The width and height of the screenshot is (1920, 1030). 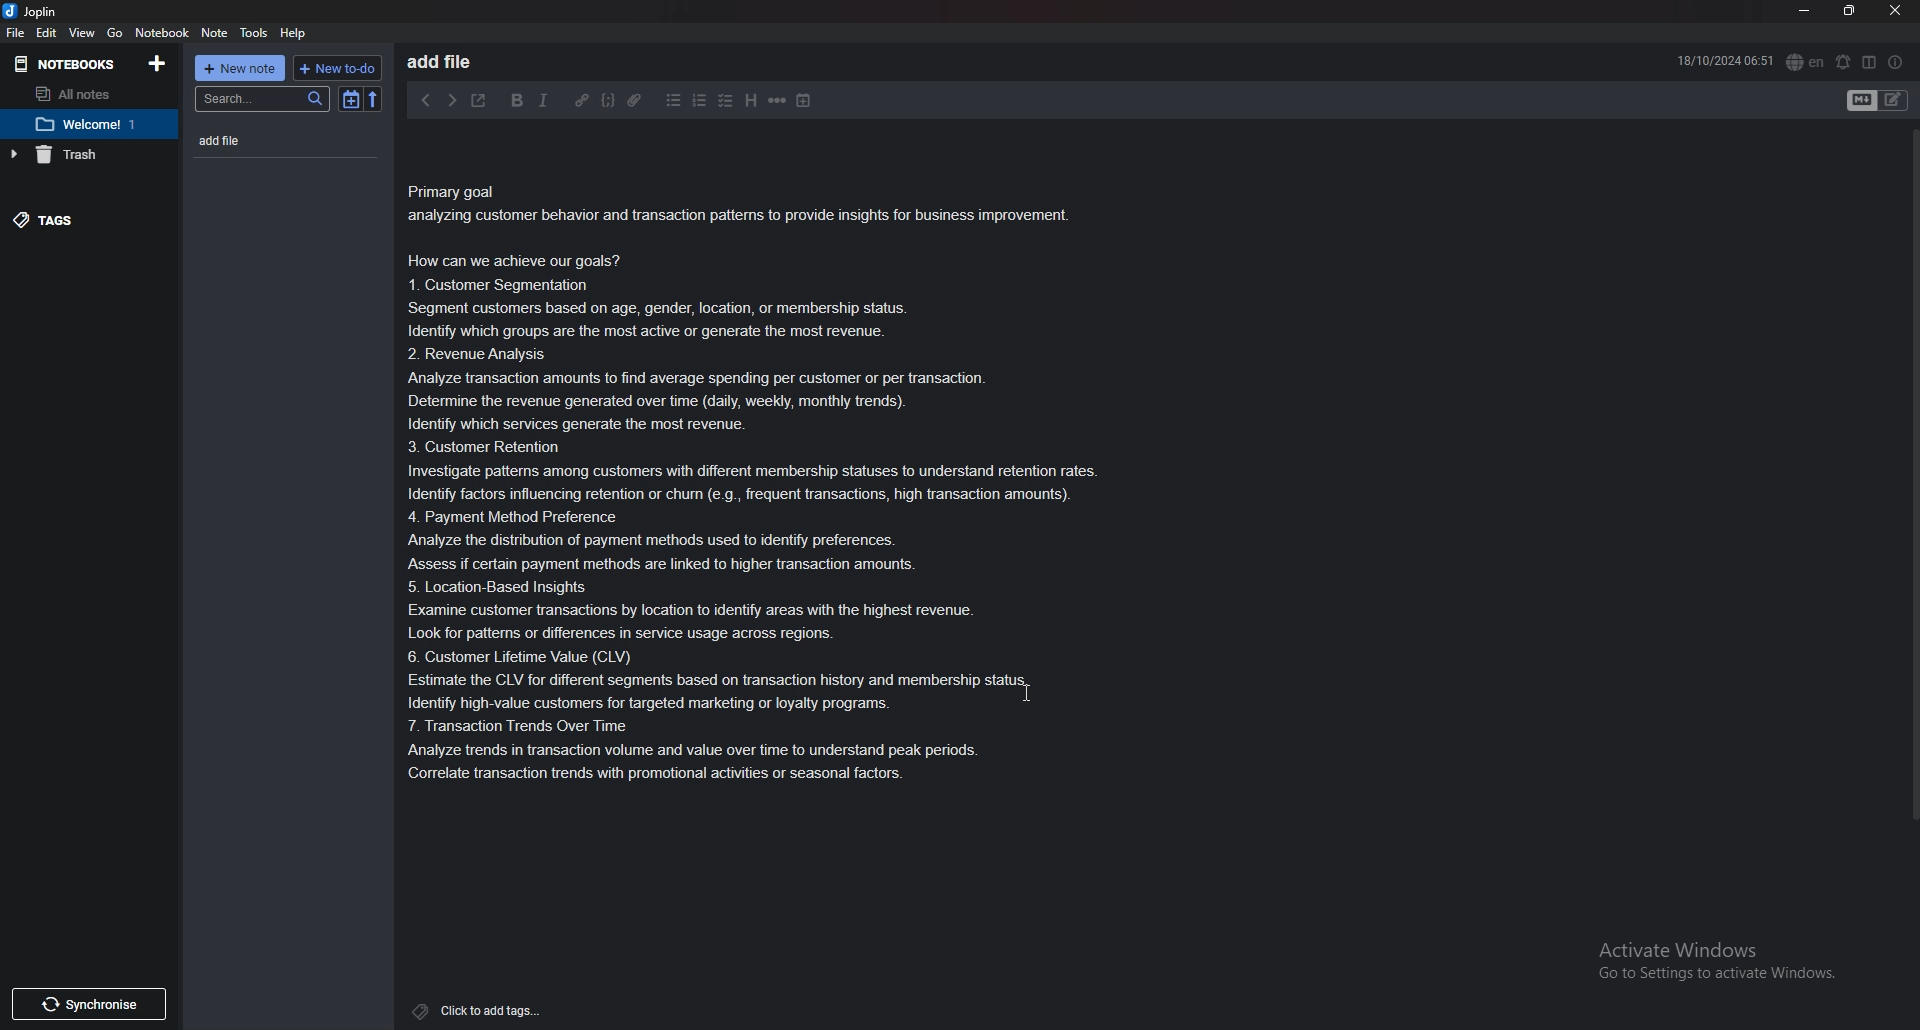 I want to click on Italic, so click(x=540, y=100).